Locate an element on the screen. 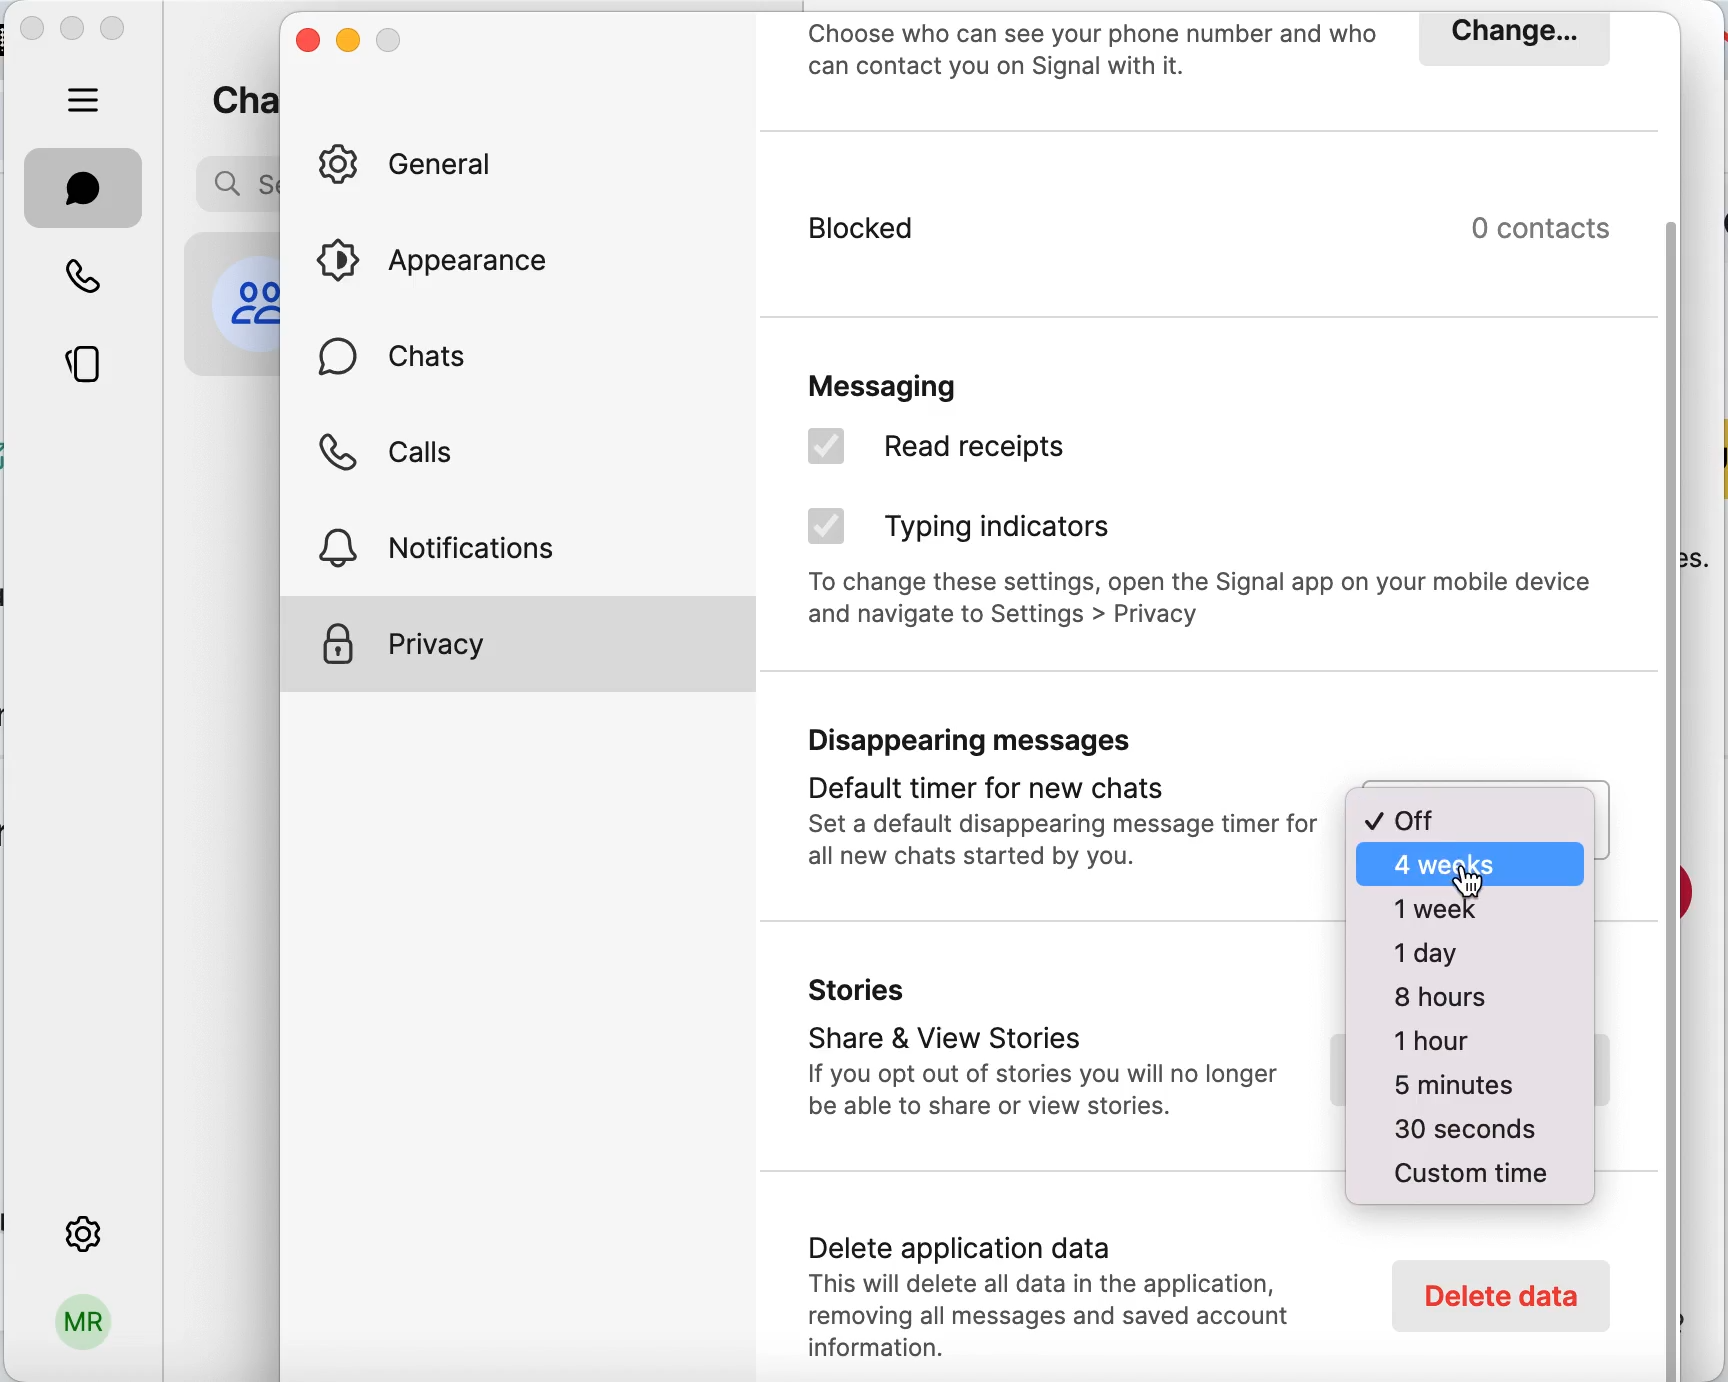 This screenshot has width=1728, height=1382. general is located at coordinates (421, 166).